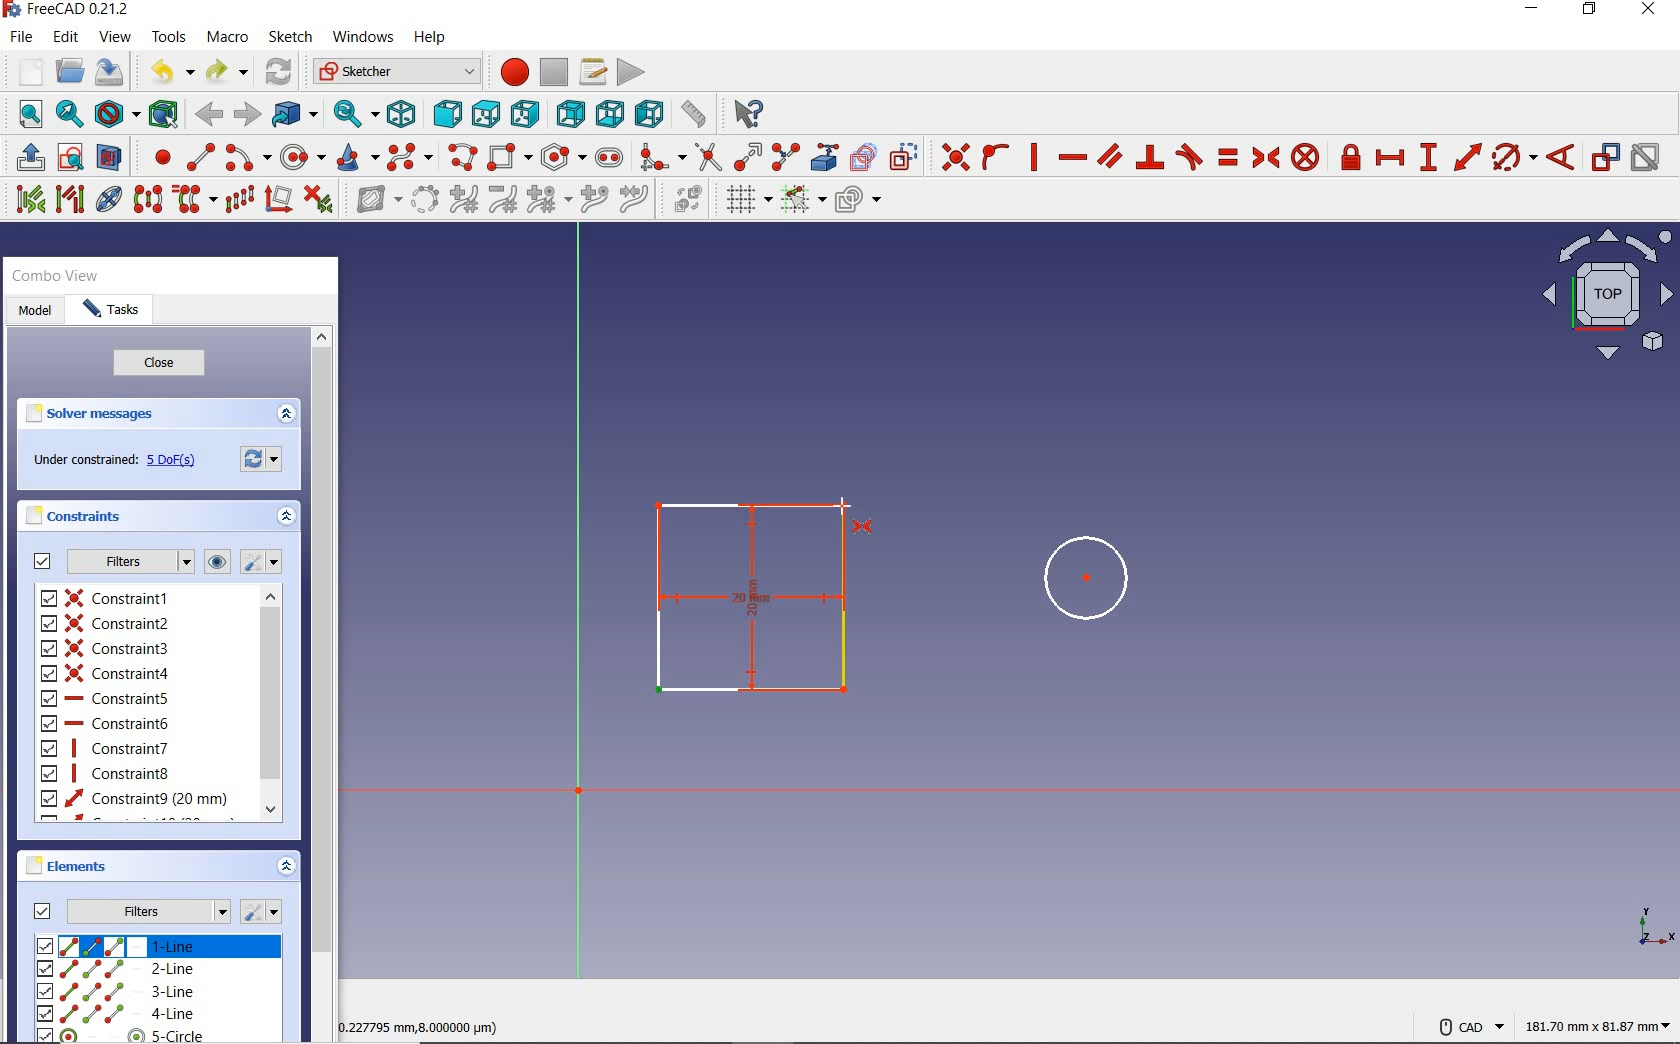 The width and height of the screenshot is (1680, 1044). Describe the element at coordinates (412, 156) in the screenshot. I see `create B-spline` at that location.